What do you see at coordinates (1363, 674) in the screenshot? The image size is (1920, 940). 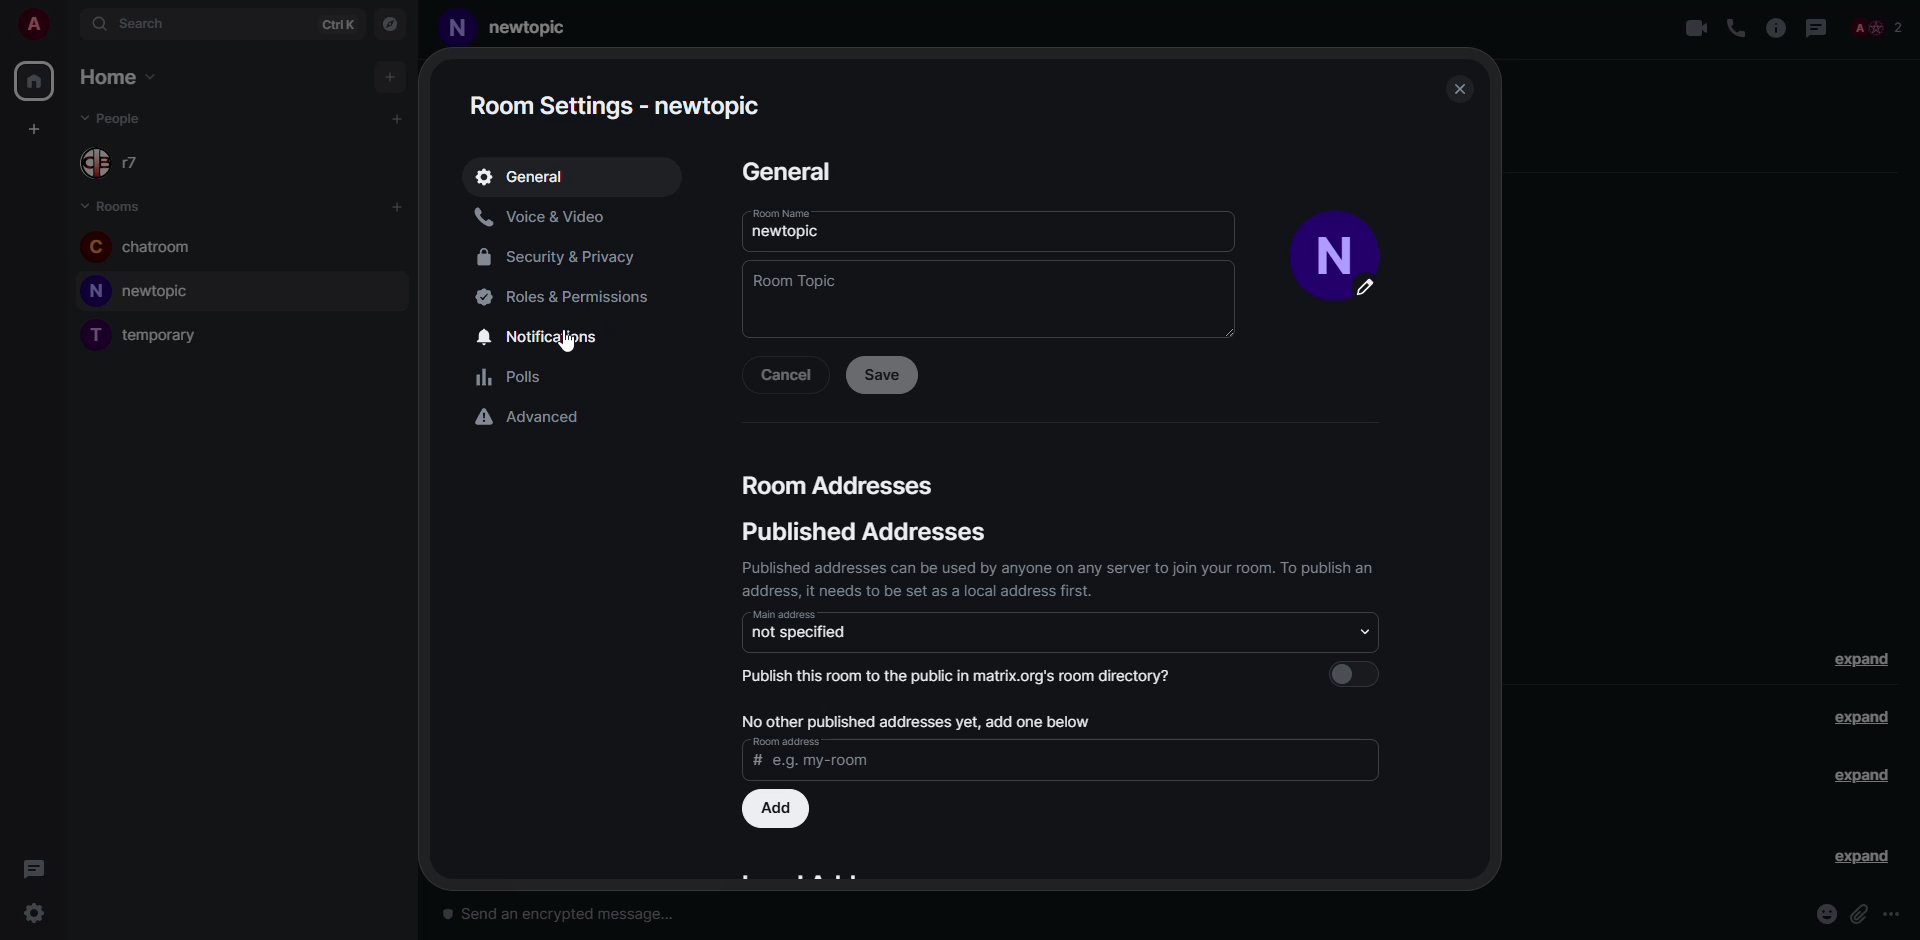 I see `select` at bounding box center [1363, 674].